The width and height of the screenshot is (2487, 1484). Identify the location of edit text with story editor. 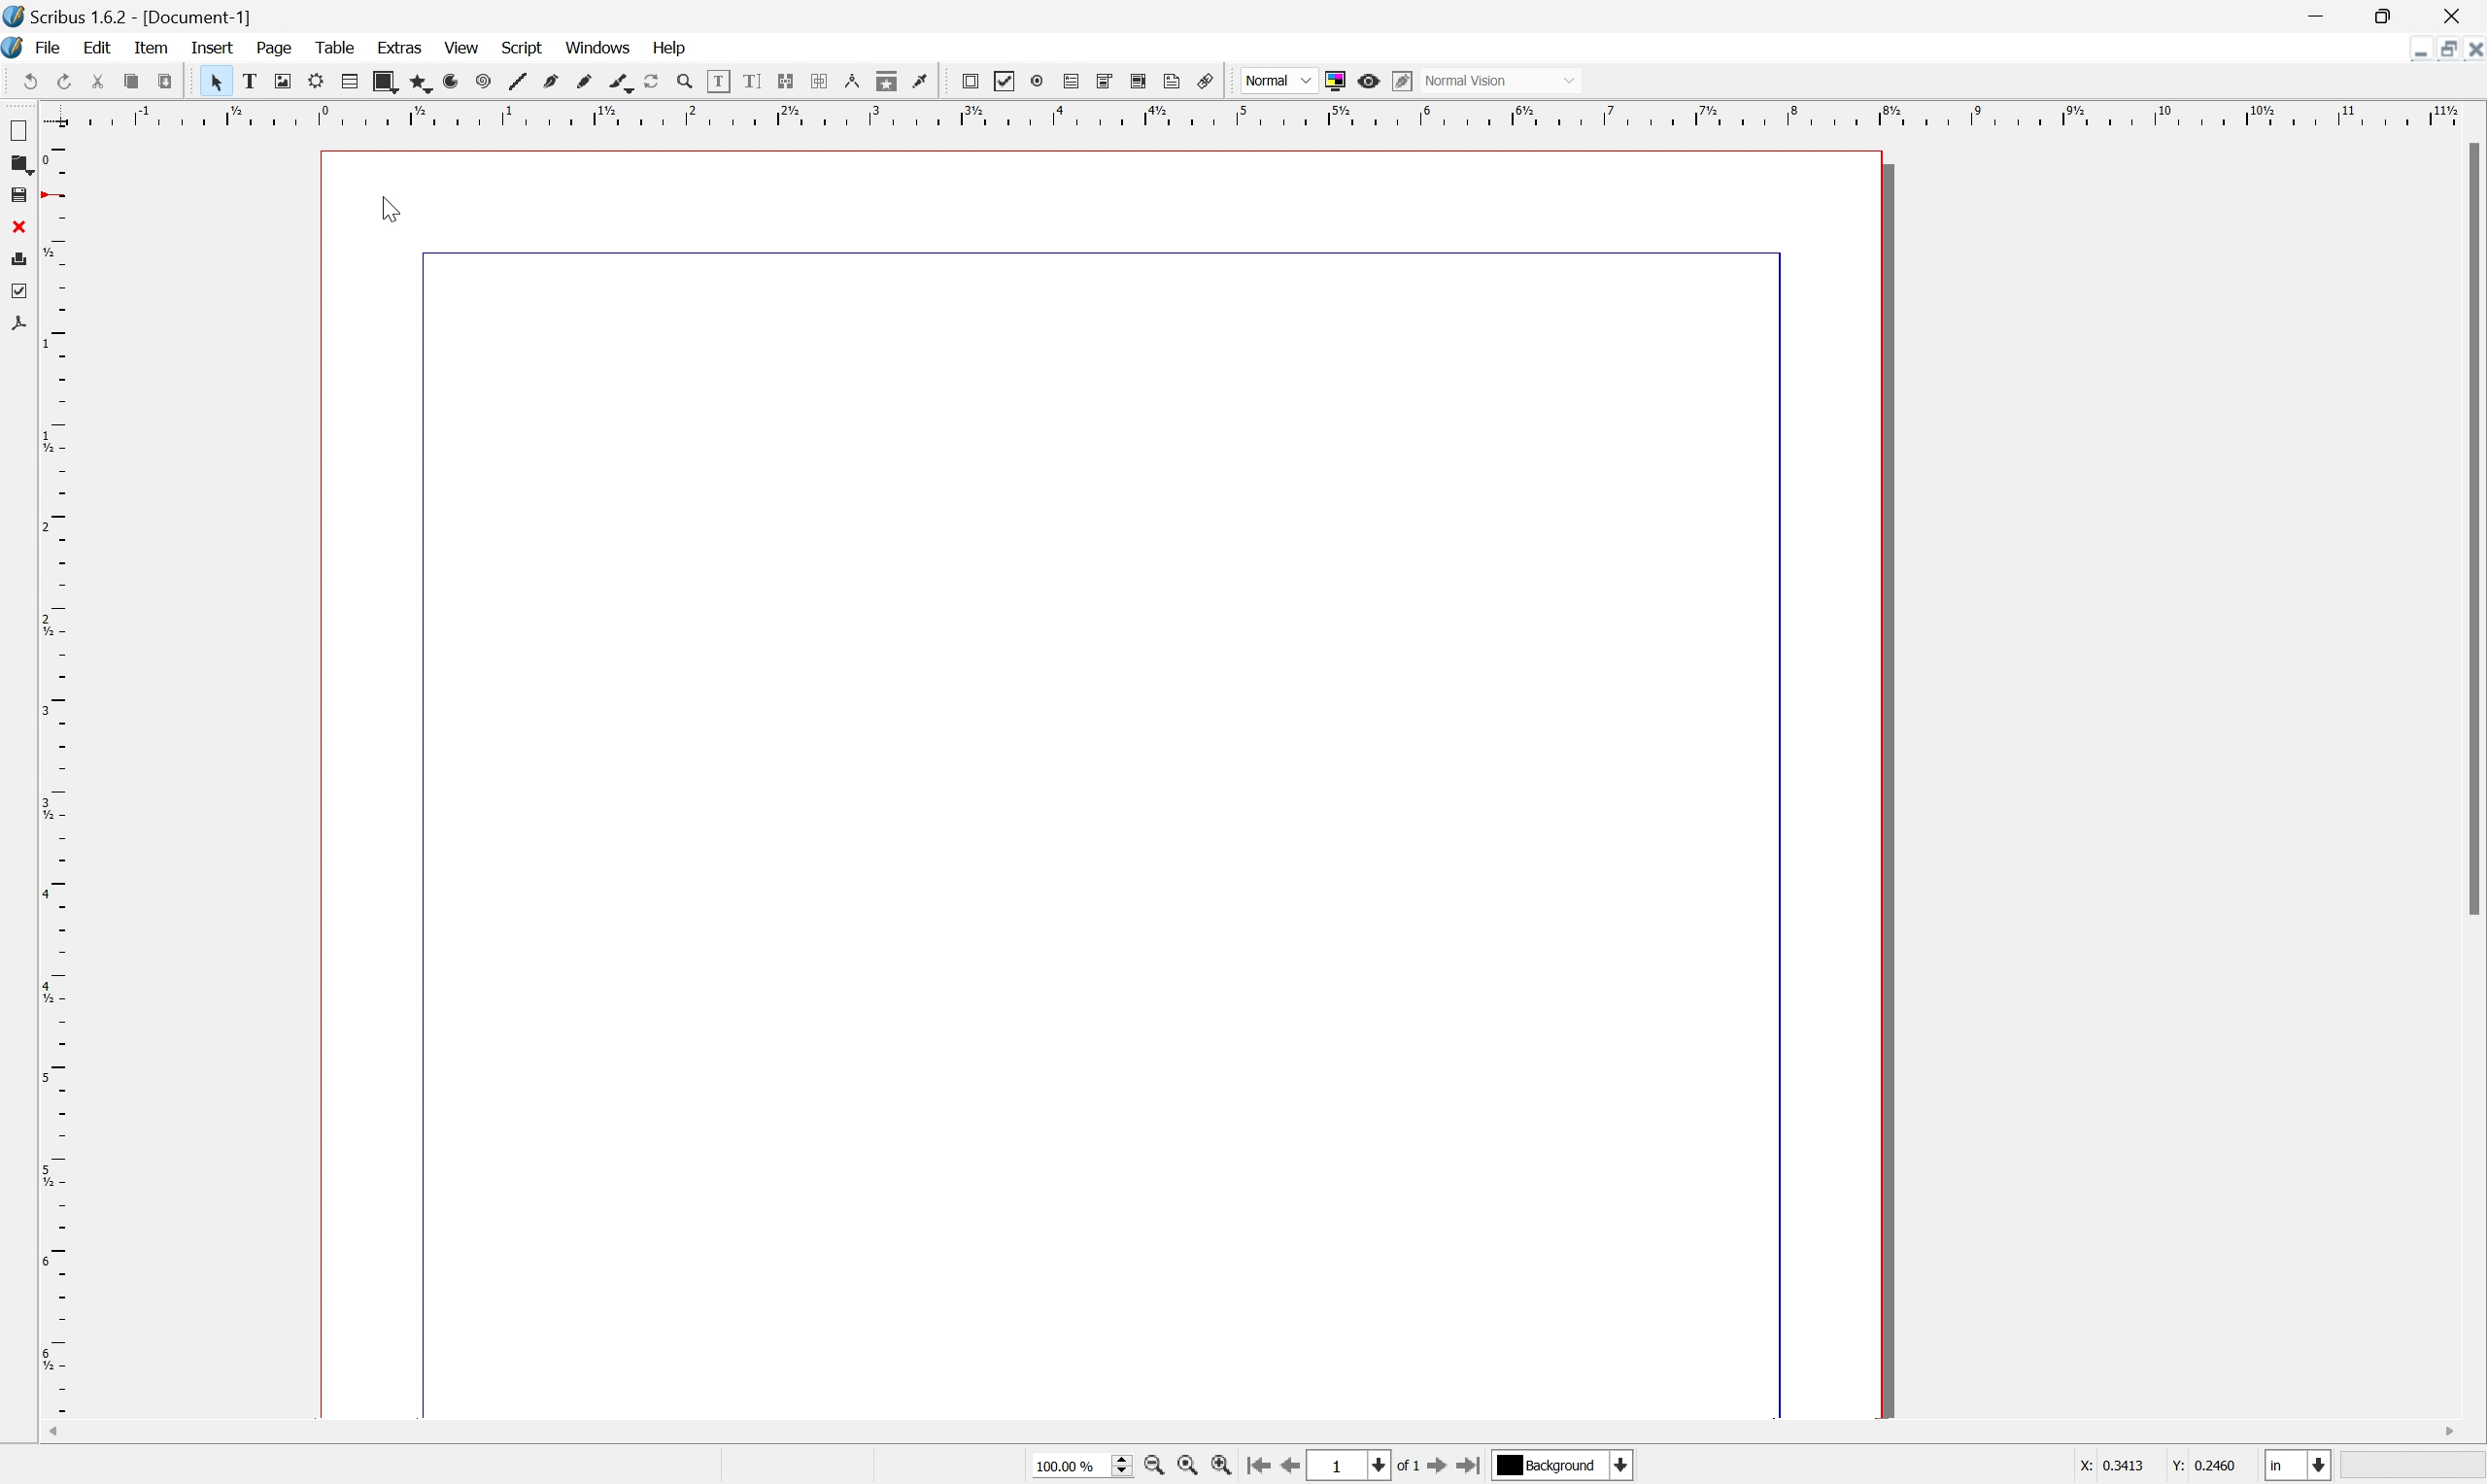
(1003, 81).